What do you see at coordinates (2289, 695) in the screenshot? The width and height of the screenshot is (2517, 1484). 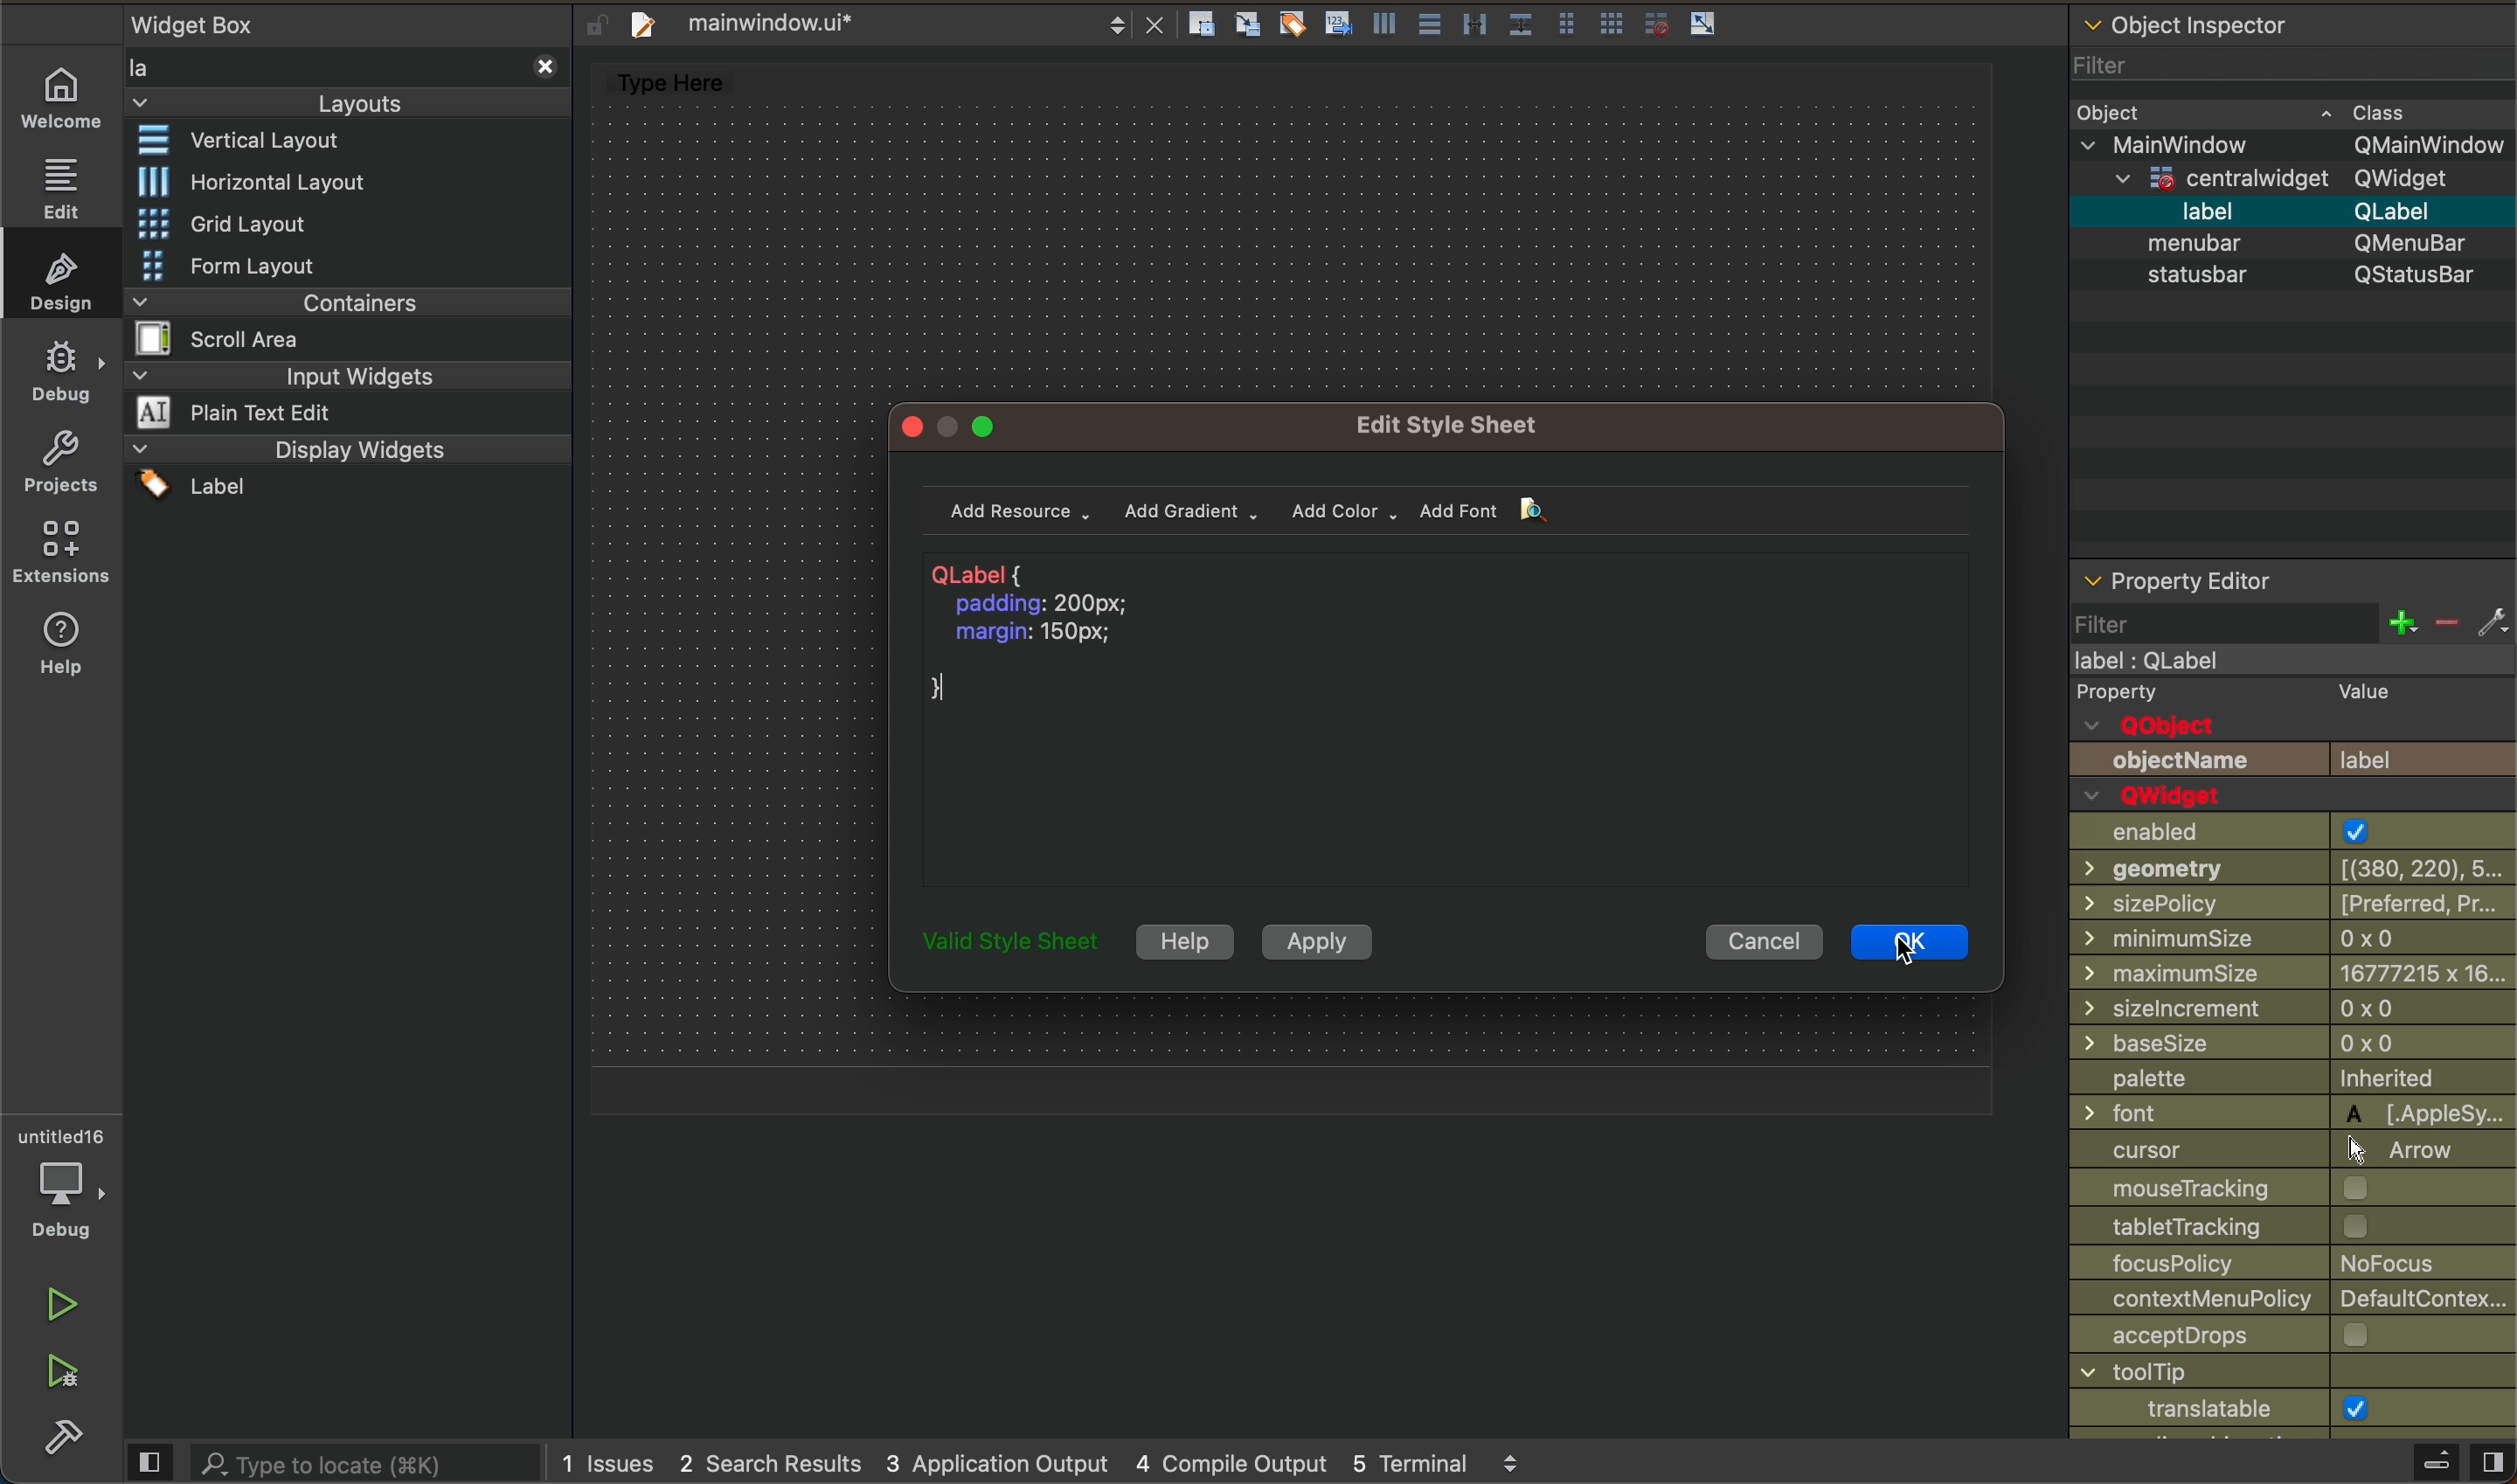 I see `property` at bounding box center [2289, 695].